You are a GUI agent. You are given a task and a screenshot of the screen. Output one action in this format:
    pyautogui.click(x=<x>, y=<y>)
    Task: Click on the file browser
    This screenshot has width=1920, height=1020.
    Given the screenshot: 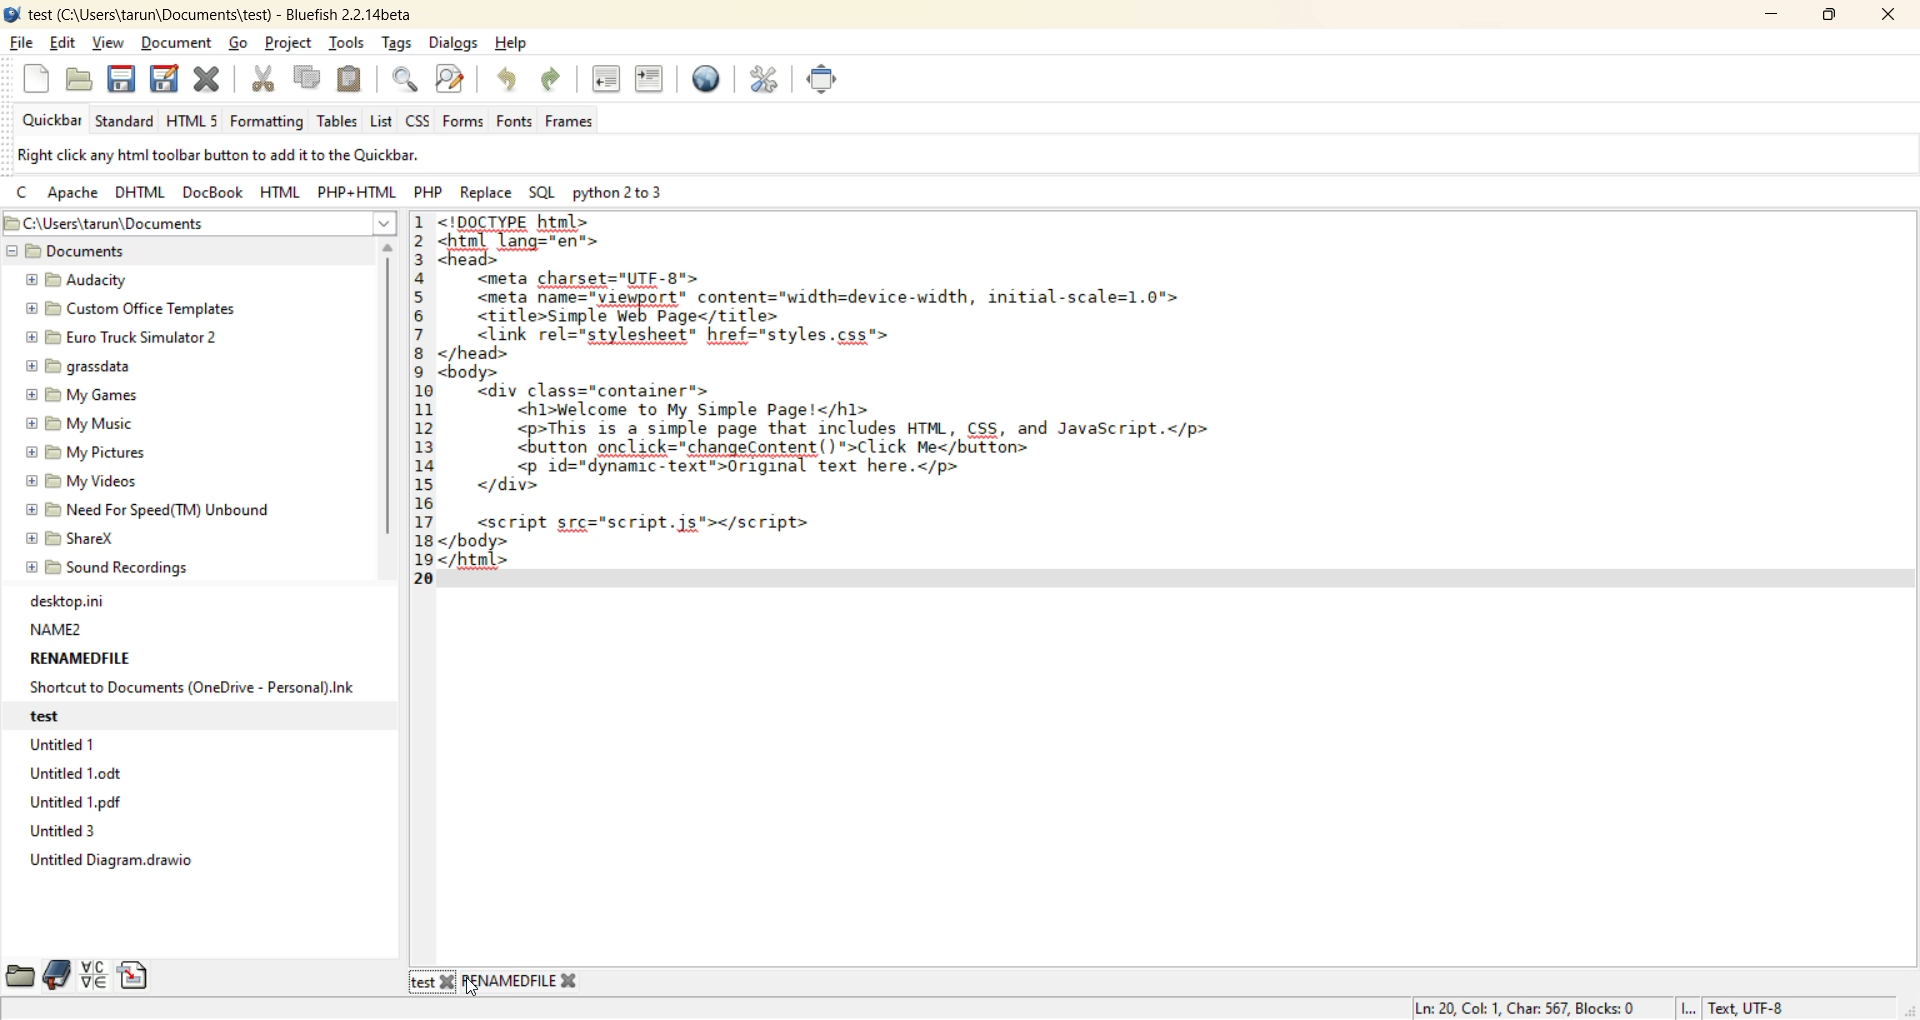 What is the action you would take?
    pyautogui.click(x=22, y=978)
    